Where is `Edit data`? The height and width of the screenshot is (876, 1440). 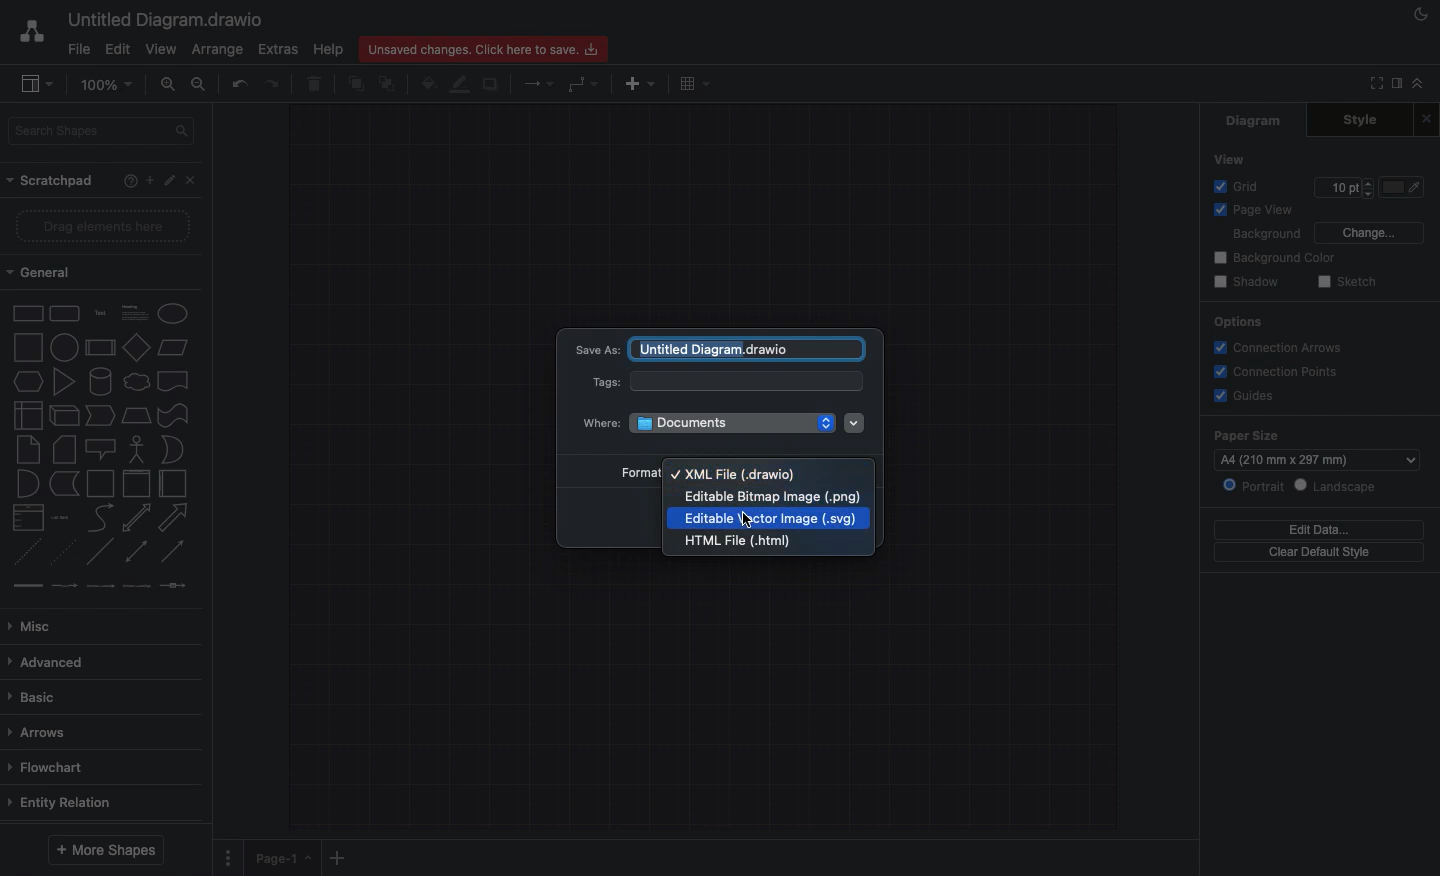 Edit data is located at coordinates (1323, 528).